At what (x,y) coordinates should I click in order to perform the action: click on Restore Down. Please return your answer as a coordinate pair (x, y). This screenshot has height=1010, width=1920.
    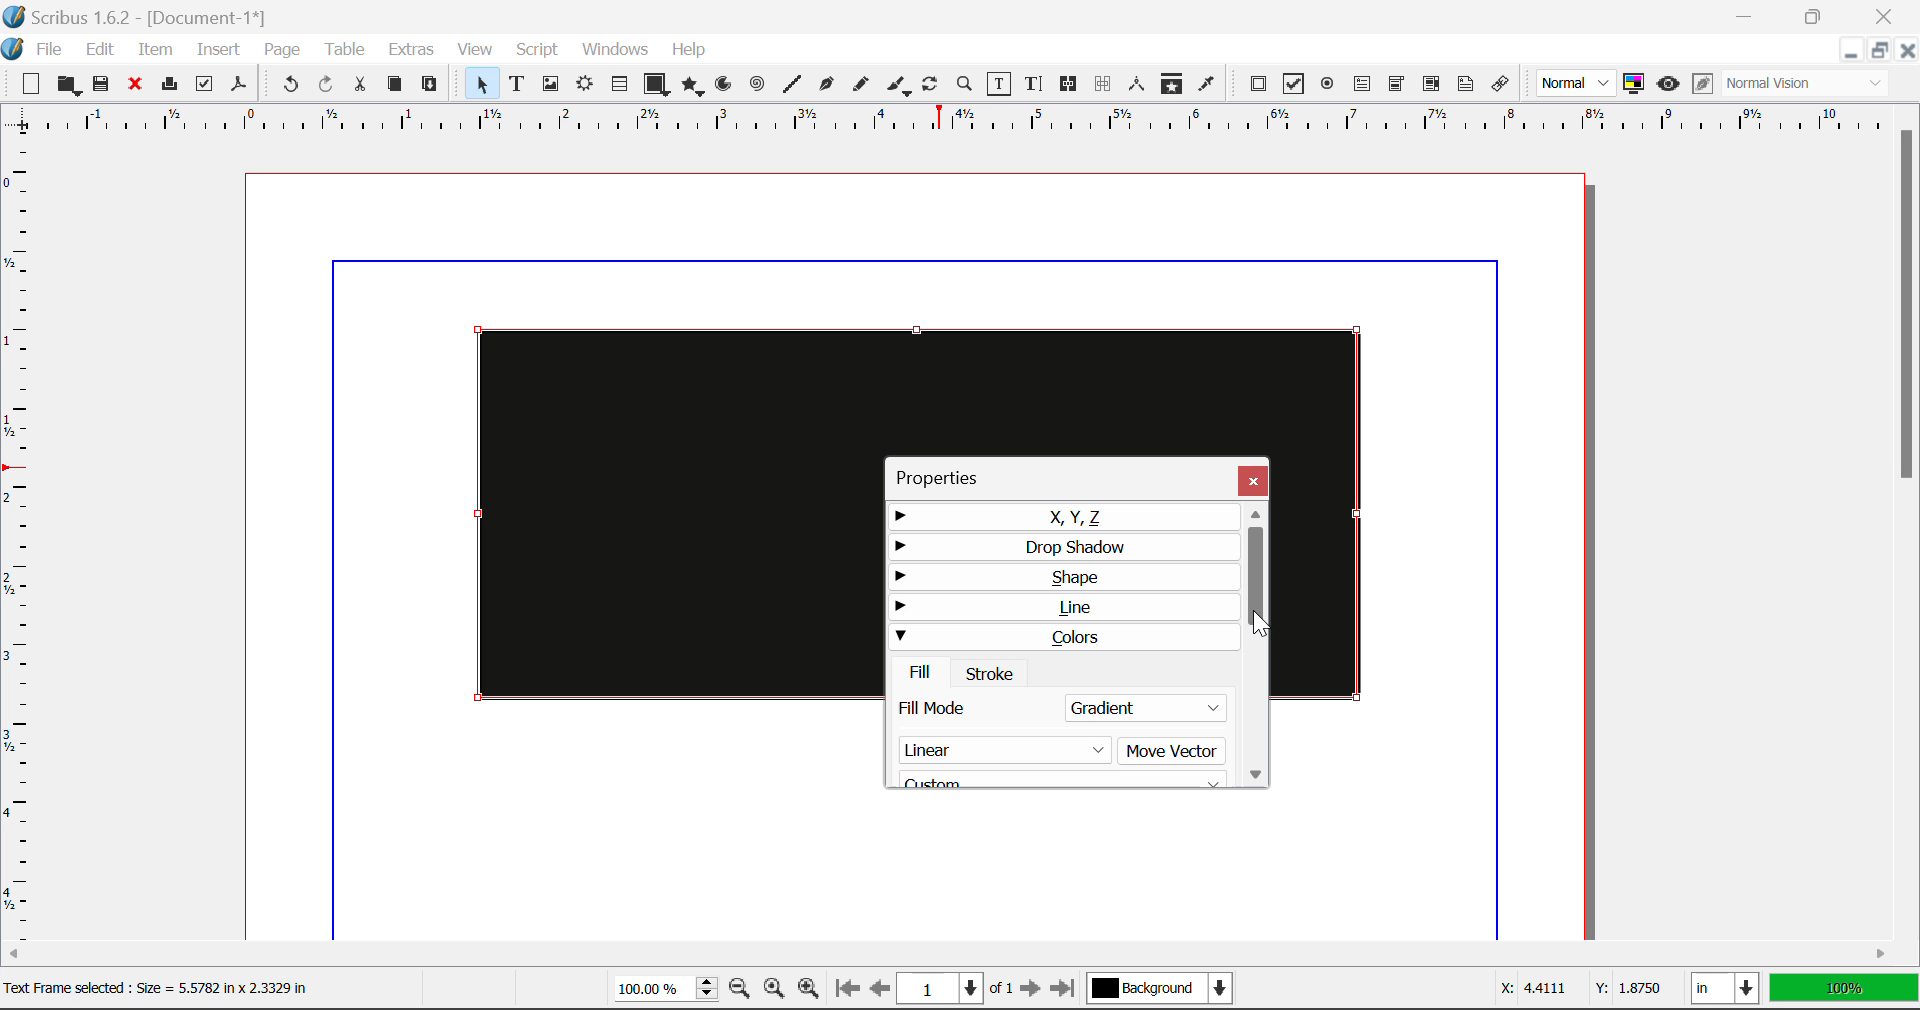
    Looking at the image, I should click on (1747, 14).